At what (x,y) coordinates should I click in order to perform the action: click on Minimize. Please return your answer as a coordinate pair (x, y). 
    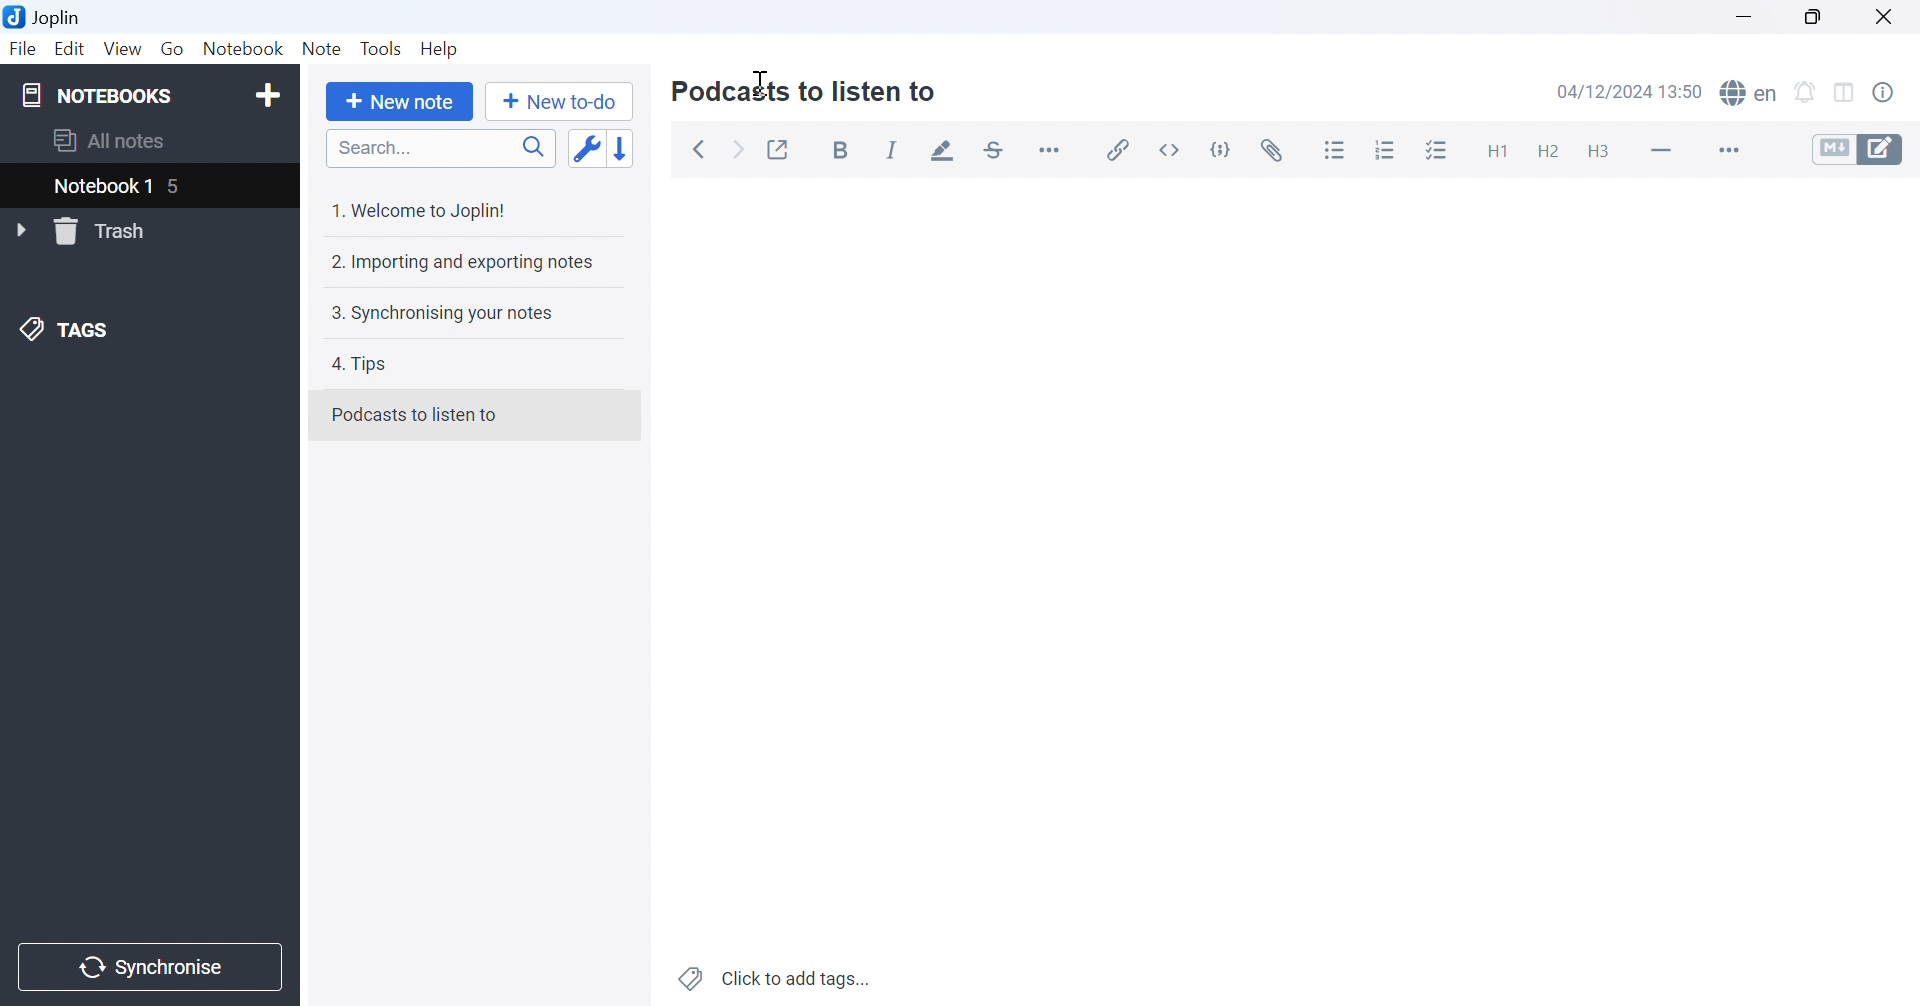
    Looking at the image, I should click on (1742, 15).